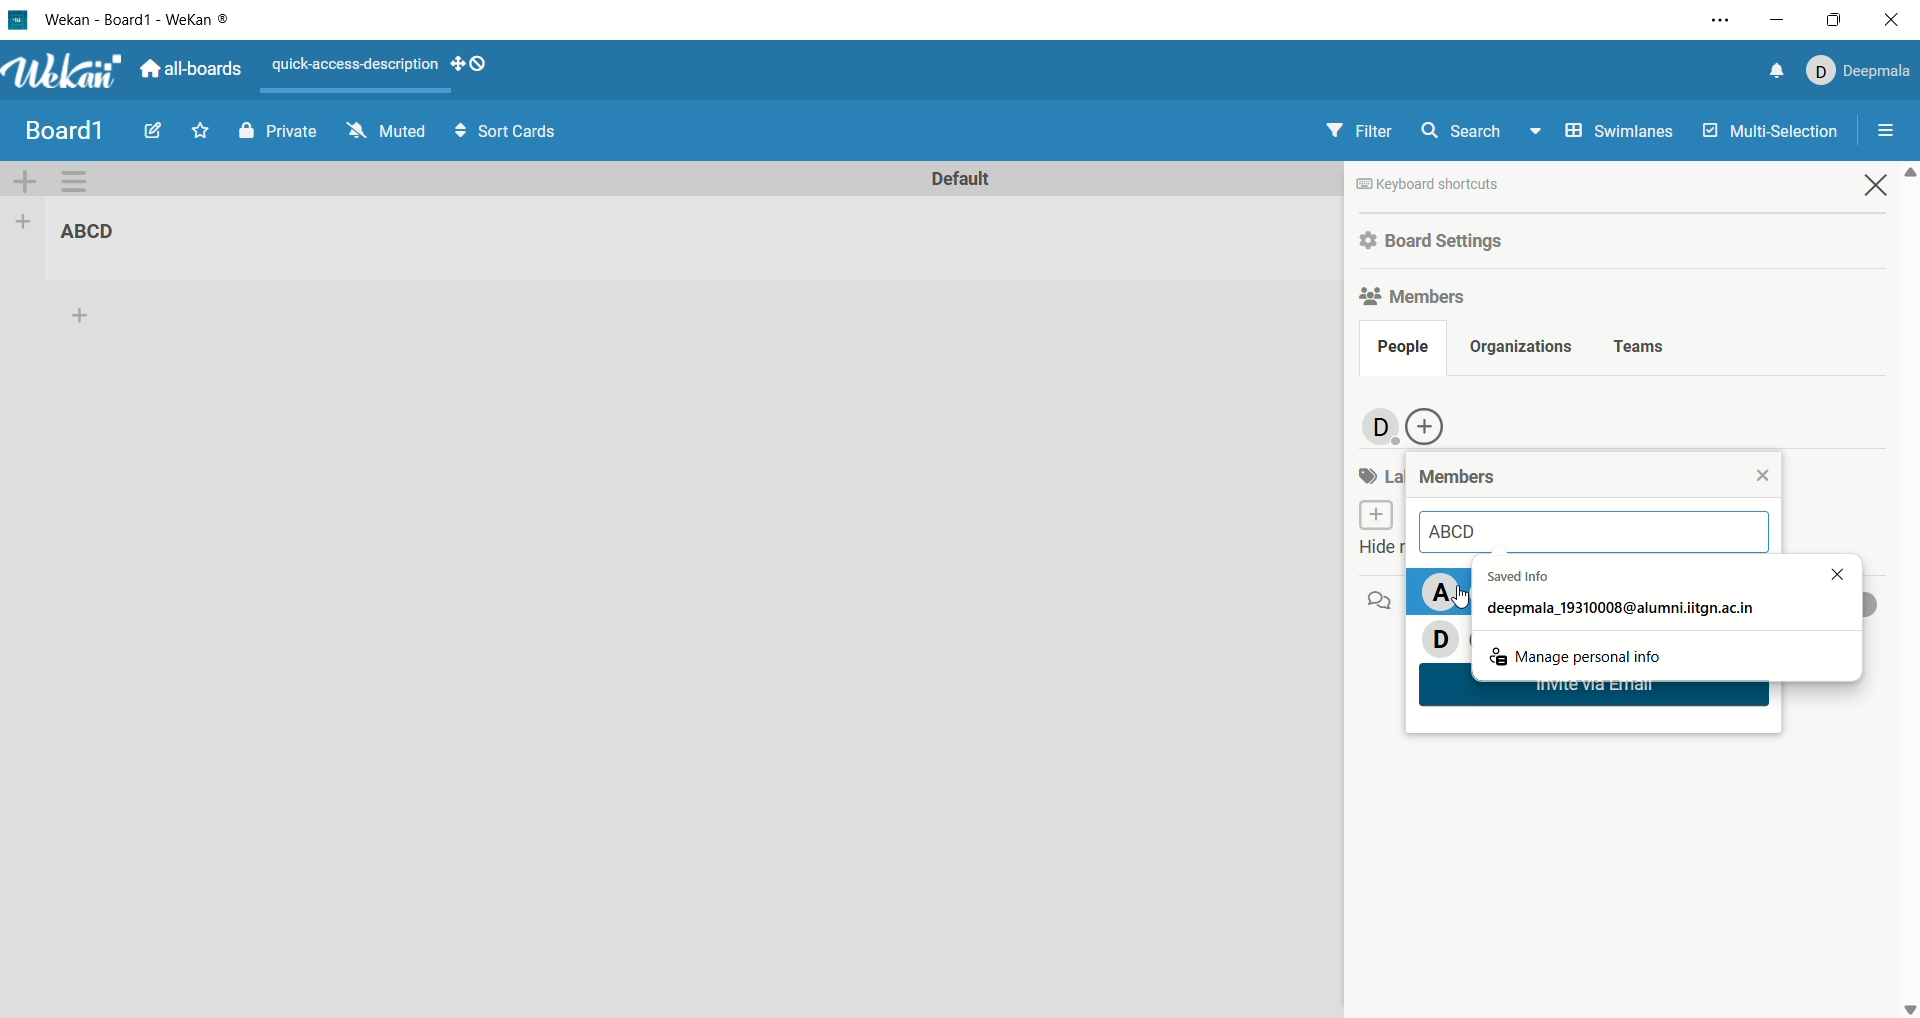 The image size is (1920, 1018). What do you see at coordinates (1763, 473) in the screenshot?
I see `close` at bounding box center [1763, 473].